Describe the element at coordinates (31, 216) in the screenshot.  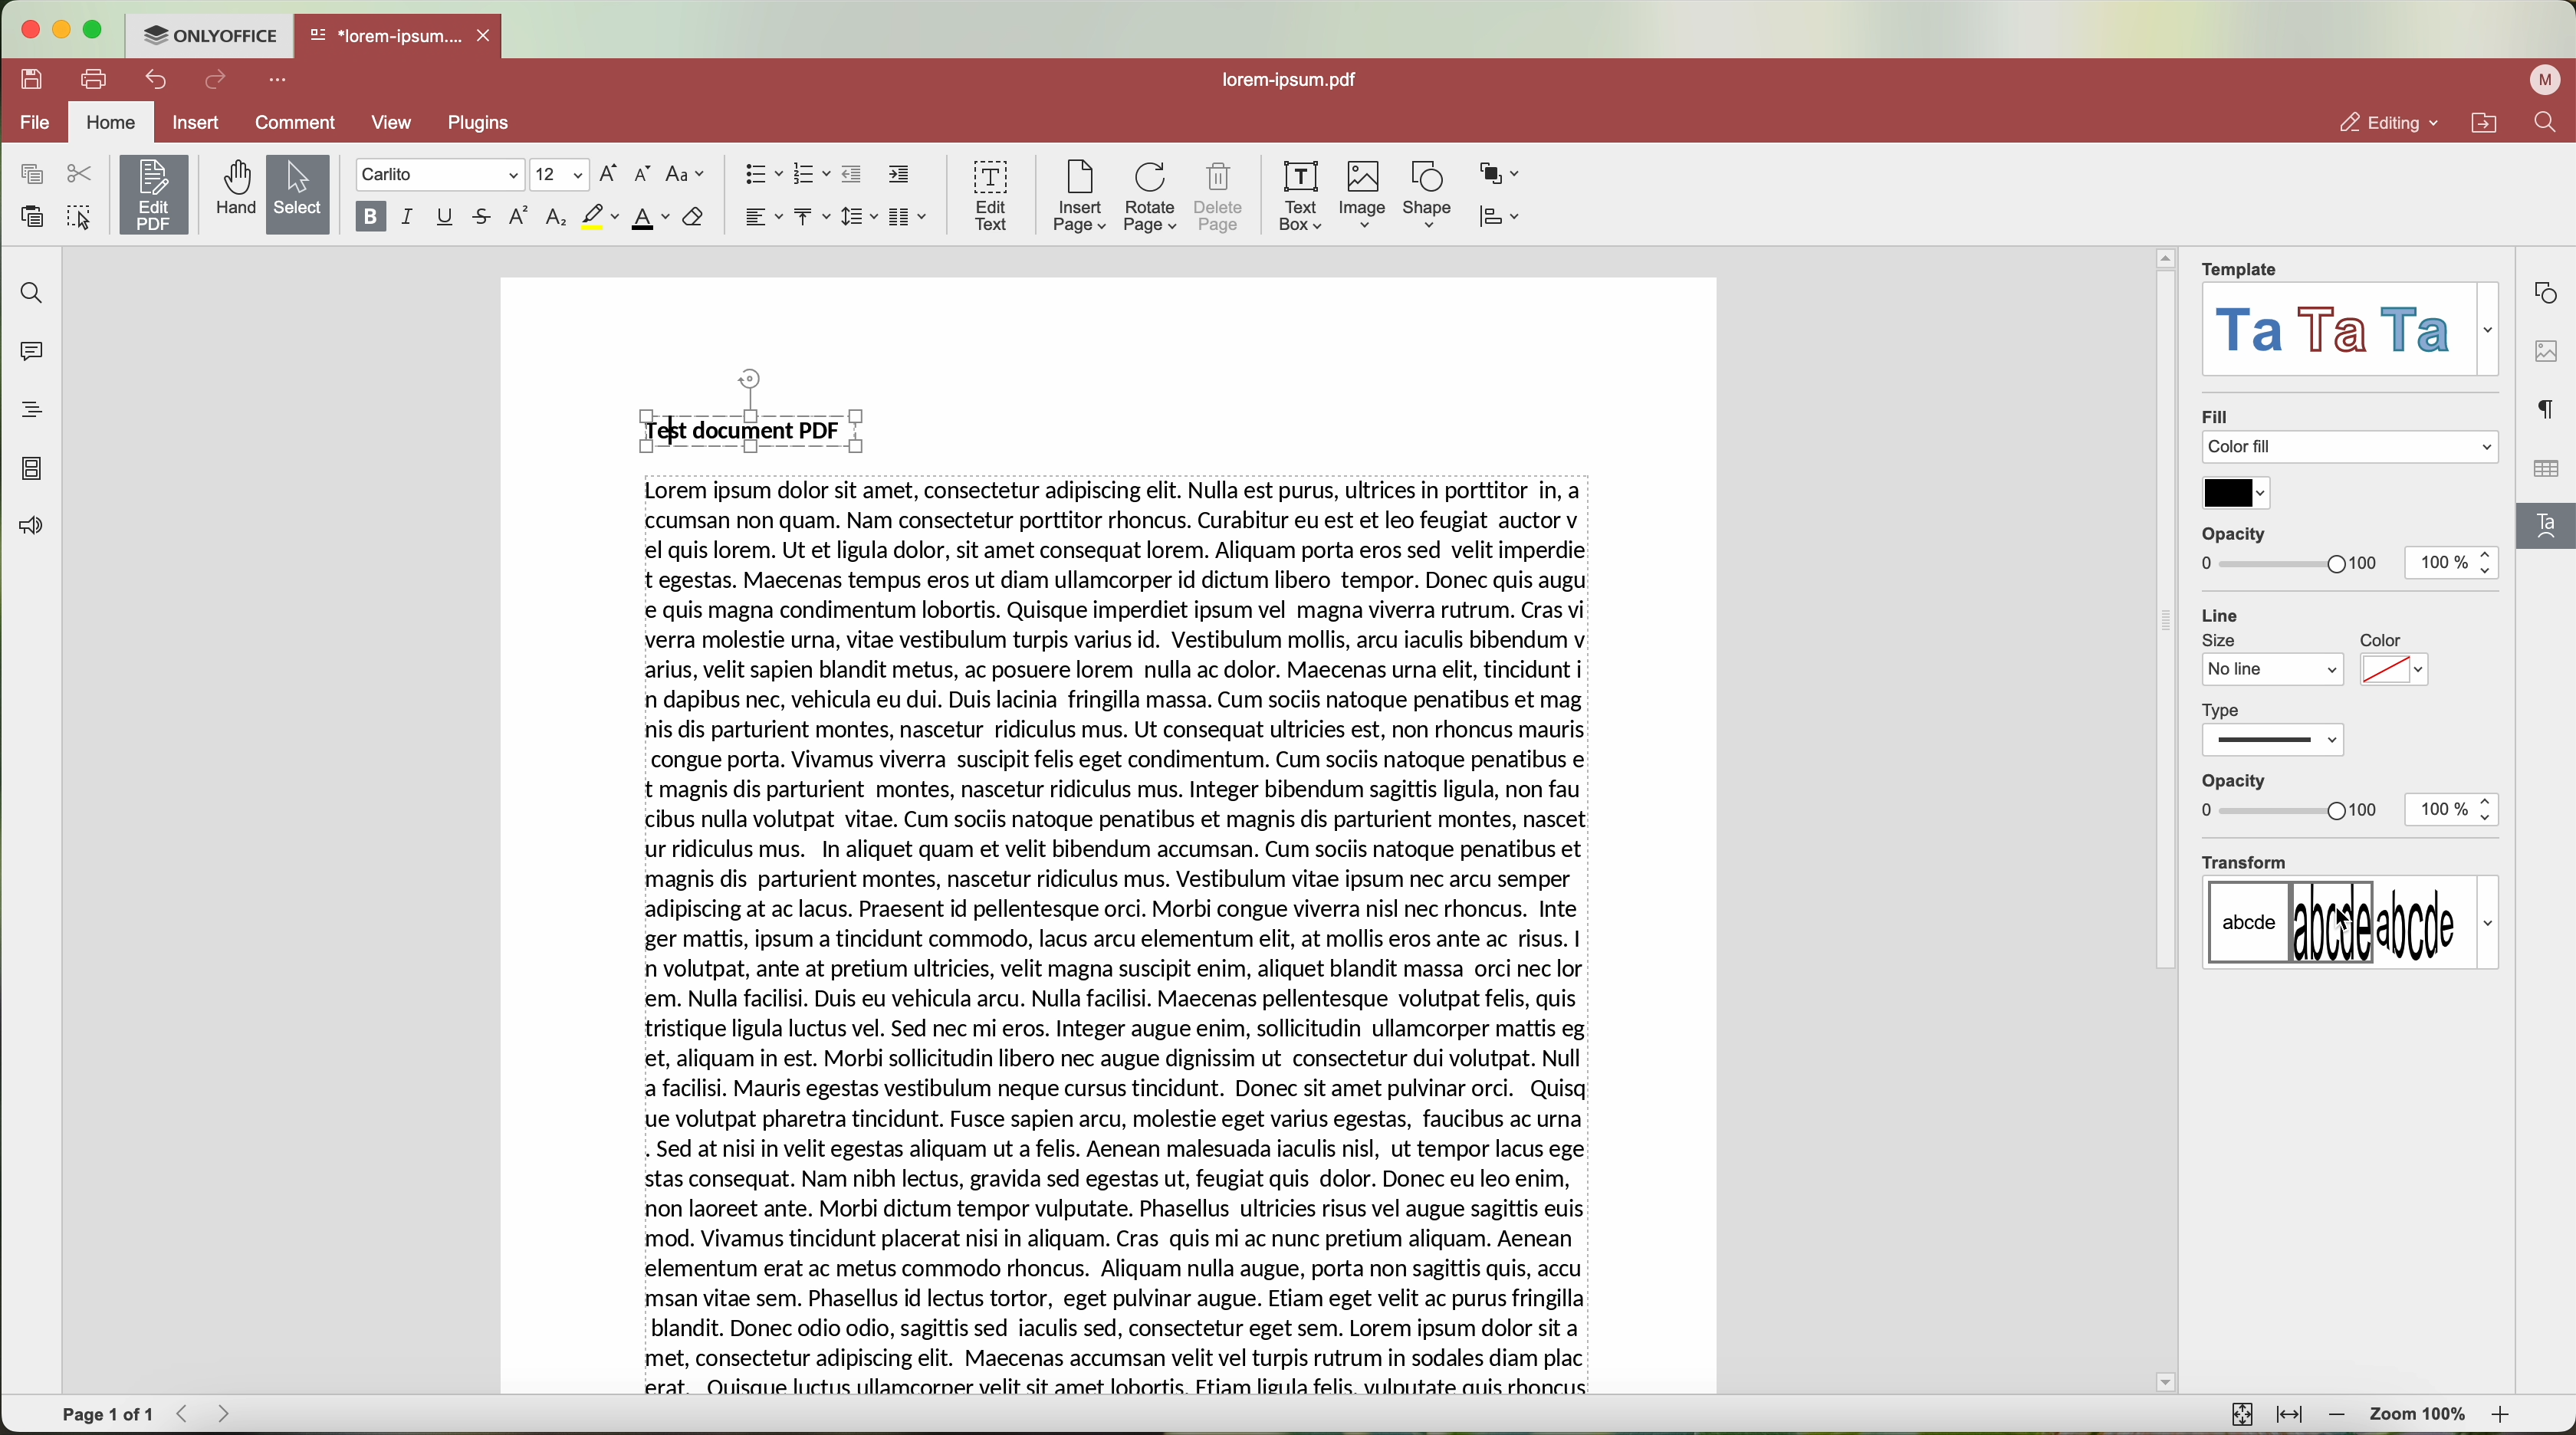
I see `paste` at that location.